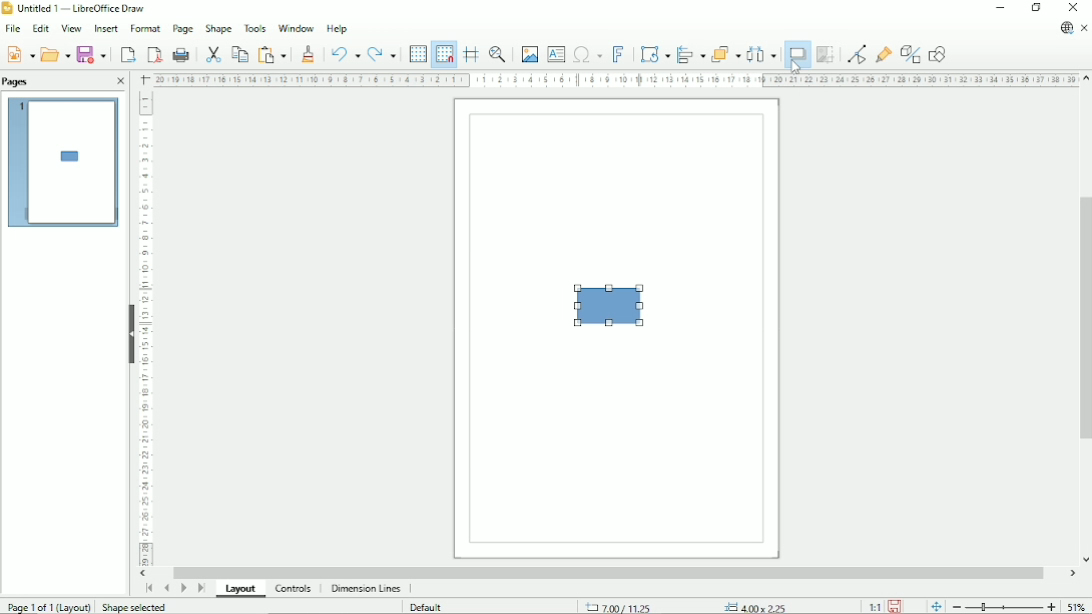 This screenshot has width=1092, height=614. I want to click on Vertical scale, so click(146, 327).